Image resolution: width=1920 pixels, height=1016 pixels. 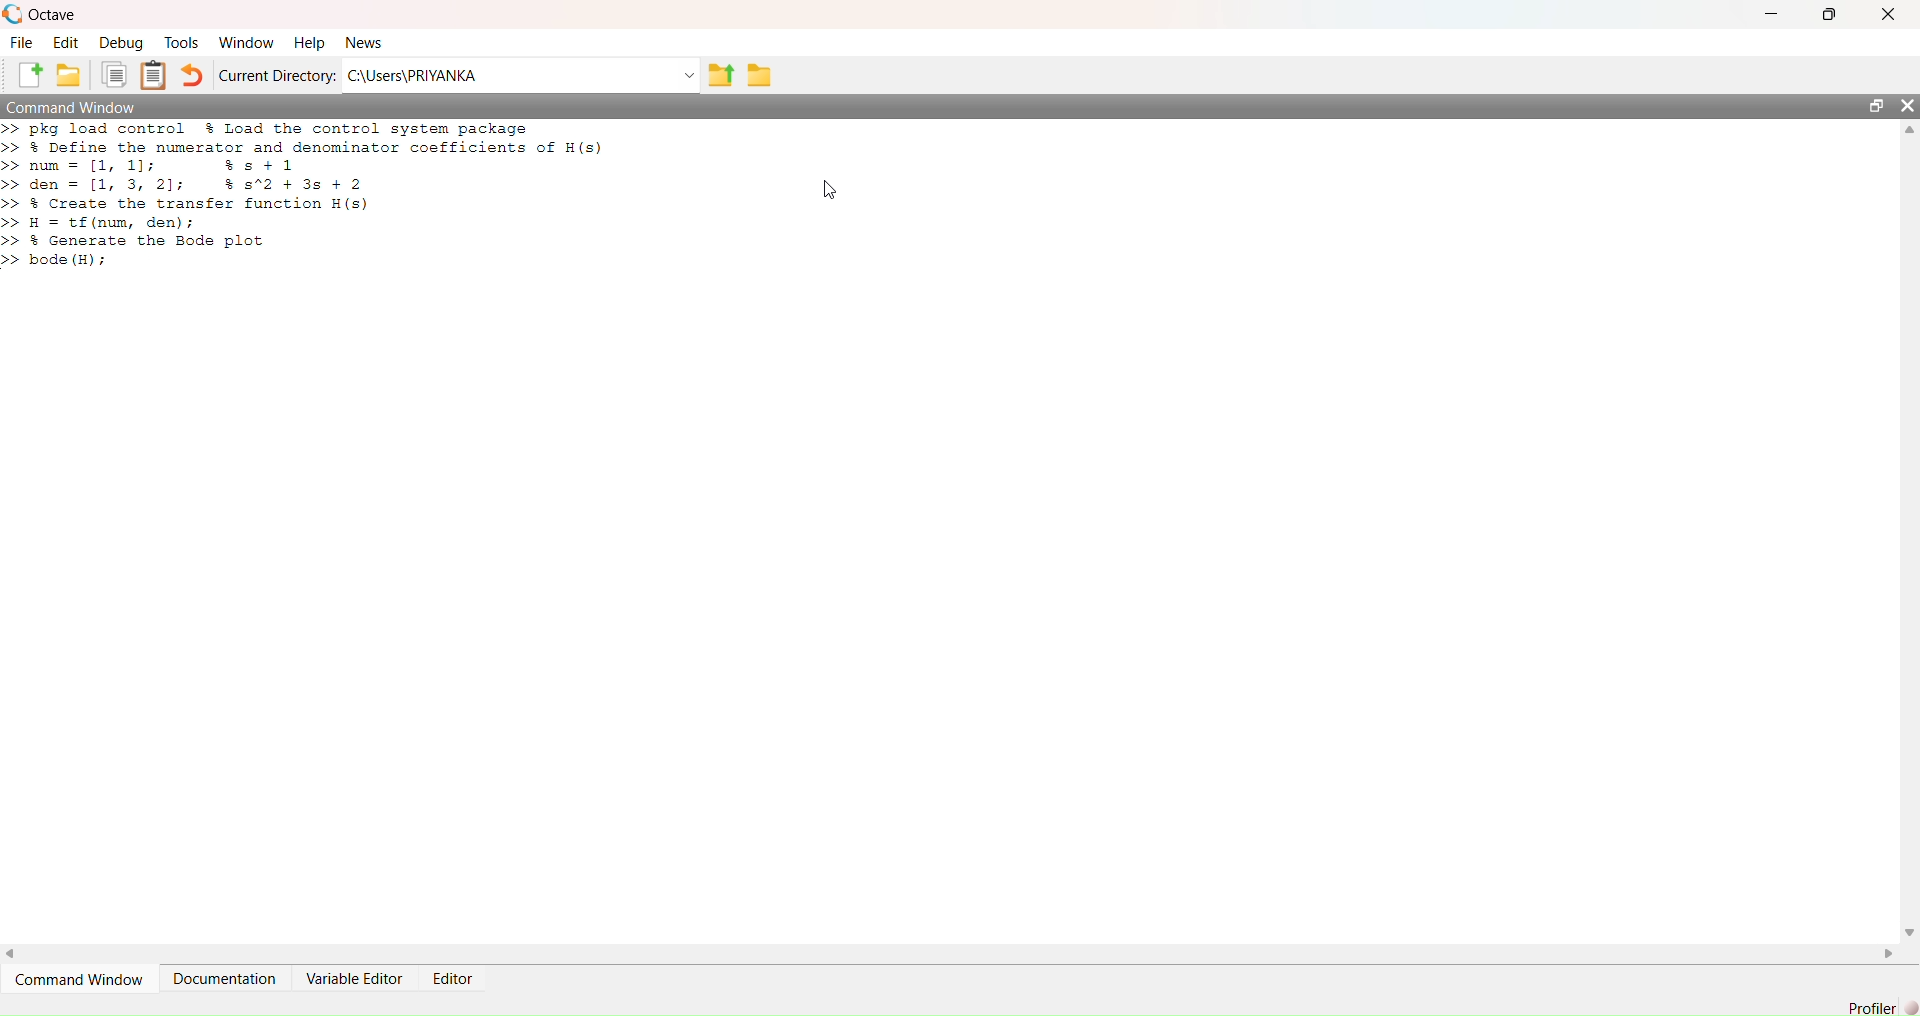 I want to click on Command Window, so click(x=78, y=978).